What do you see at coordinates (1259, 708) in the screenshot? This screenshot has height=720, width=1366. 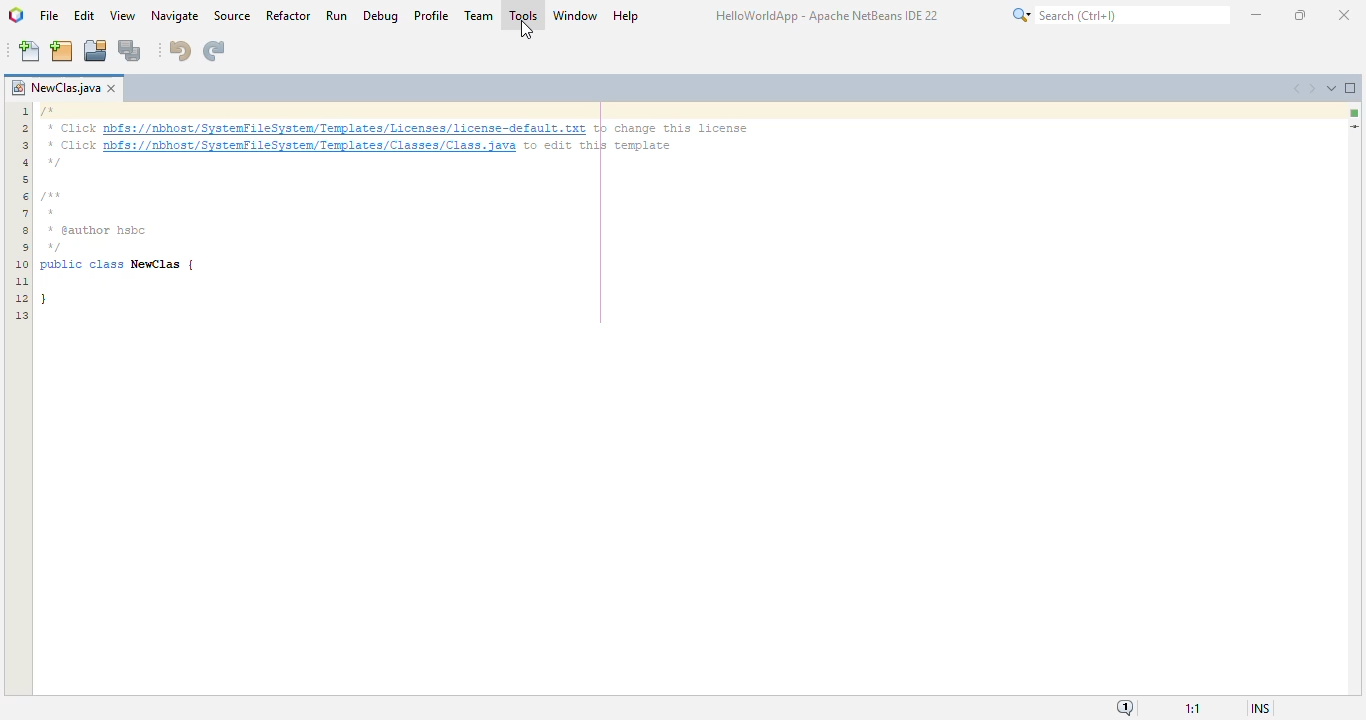 I see `insert mode` at bounding box center [1259, 708].